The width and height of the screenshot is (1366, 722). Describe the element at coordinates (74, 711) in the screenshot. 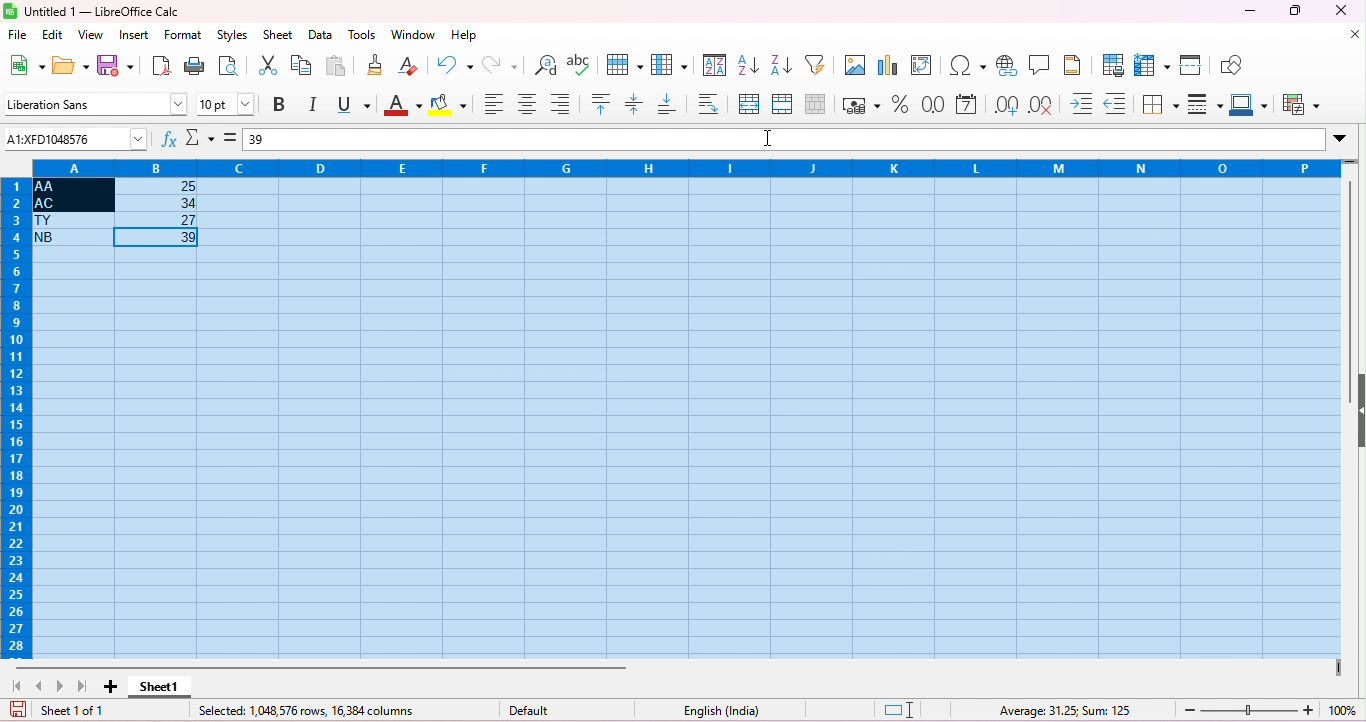

I see `sheet 1 of 1` at that location.